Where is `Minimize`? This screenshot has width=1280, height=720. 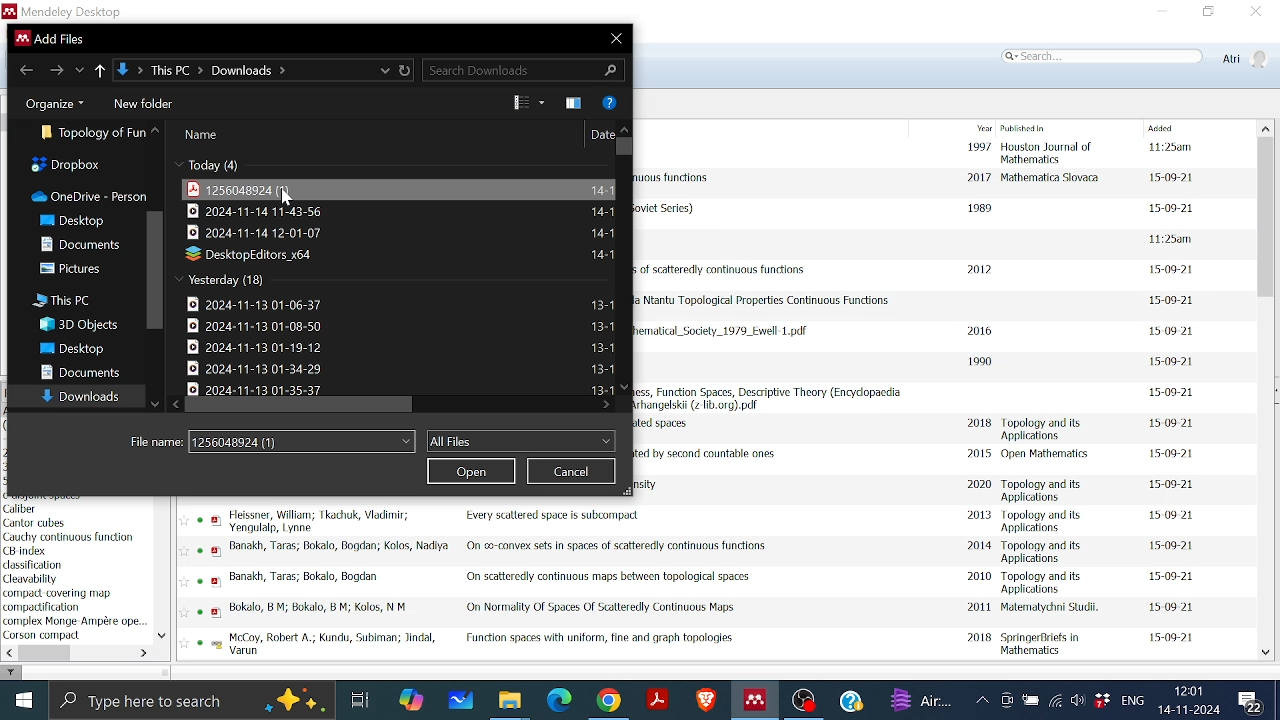
Minimize is located at coordinates (1162, 11).